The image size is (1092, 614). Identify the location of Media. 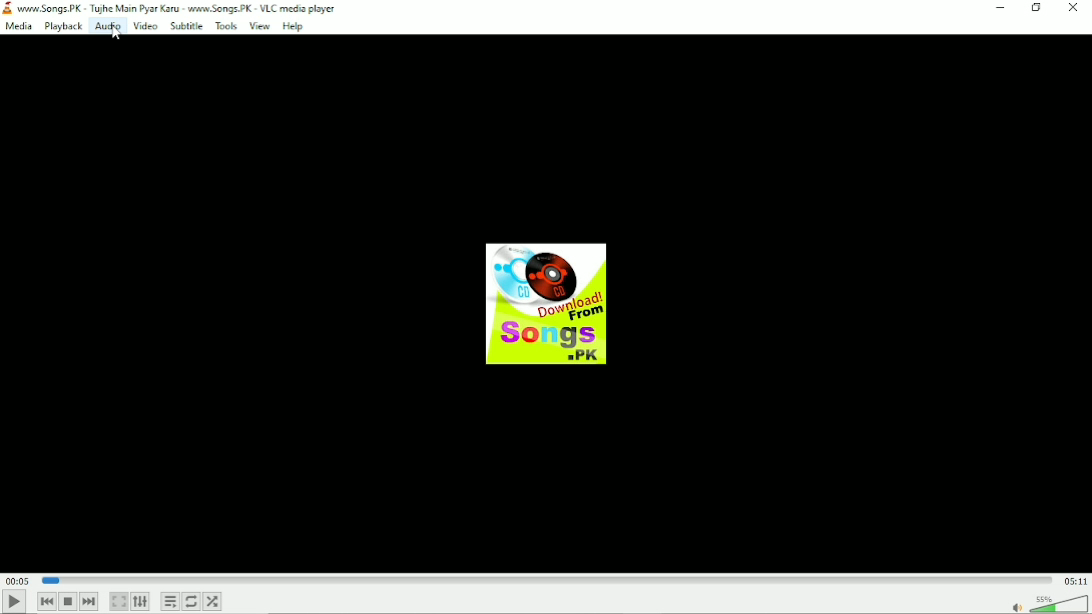
(19, 27).